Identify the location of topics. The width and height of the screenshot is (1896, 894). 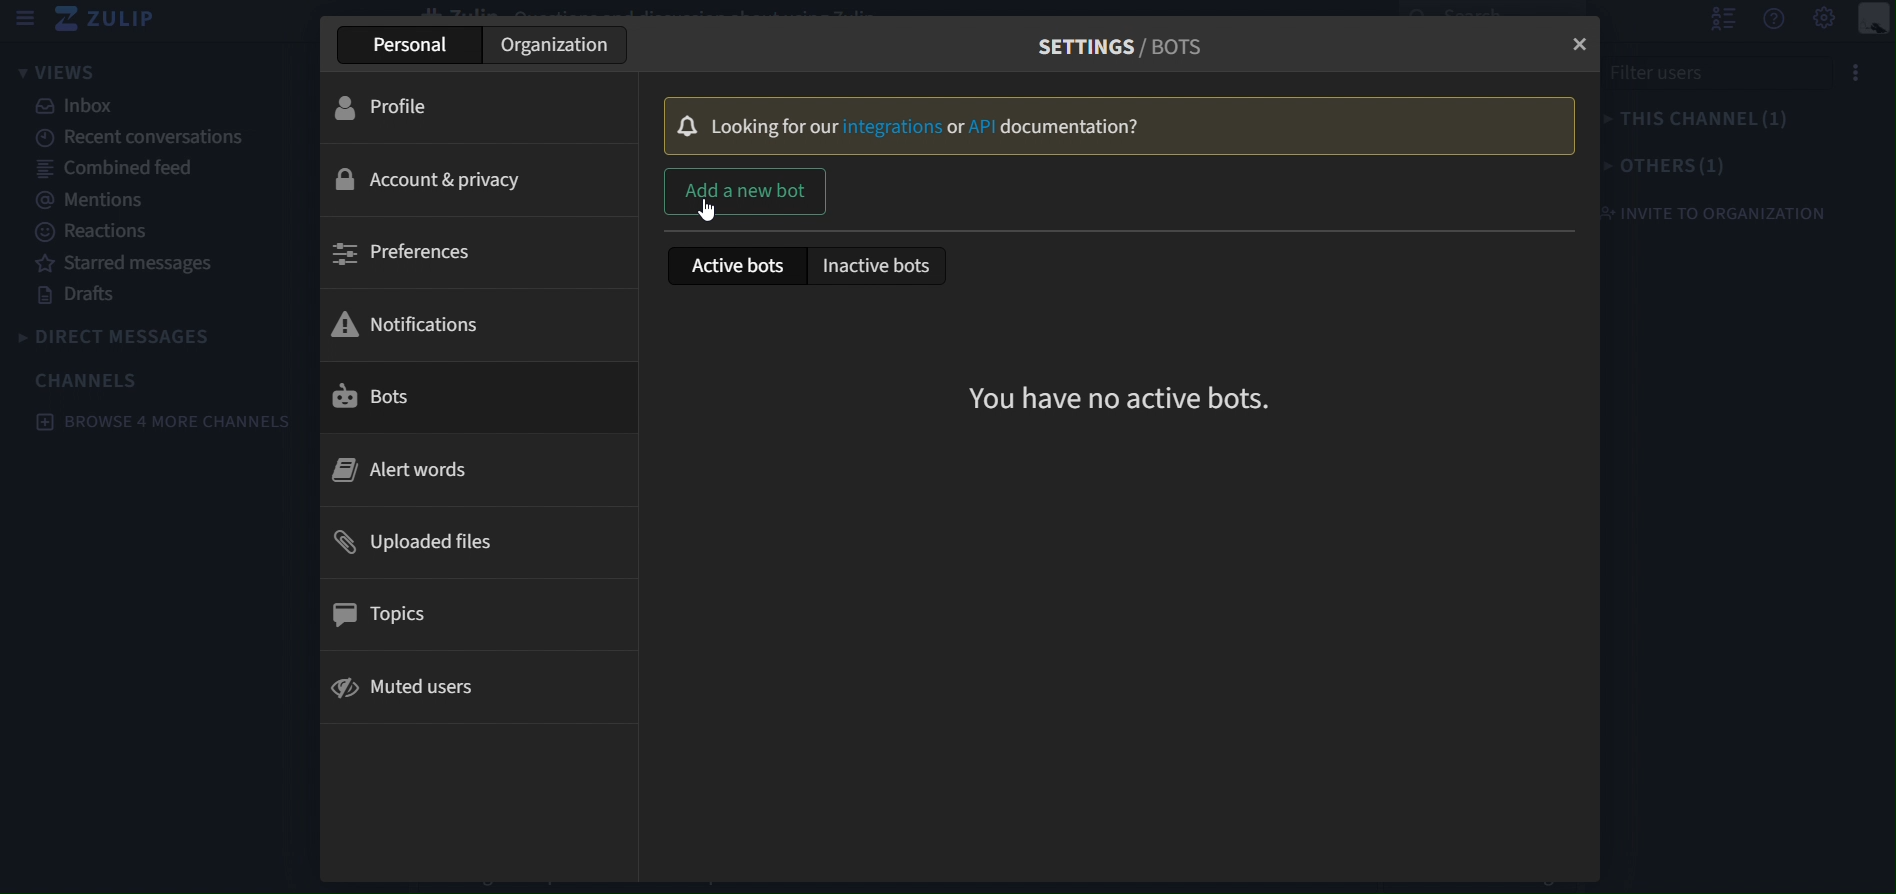
(461, 615).